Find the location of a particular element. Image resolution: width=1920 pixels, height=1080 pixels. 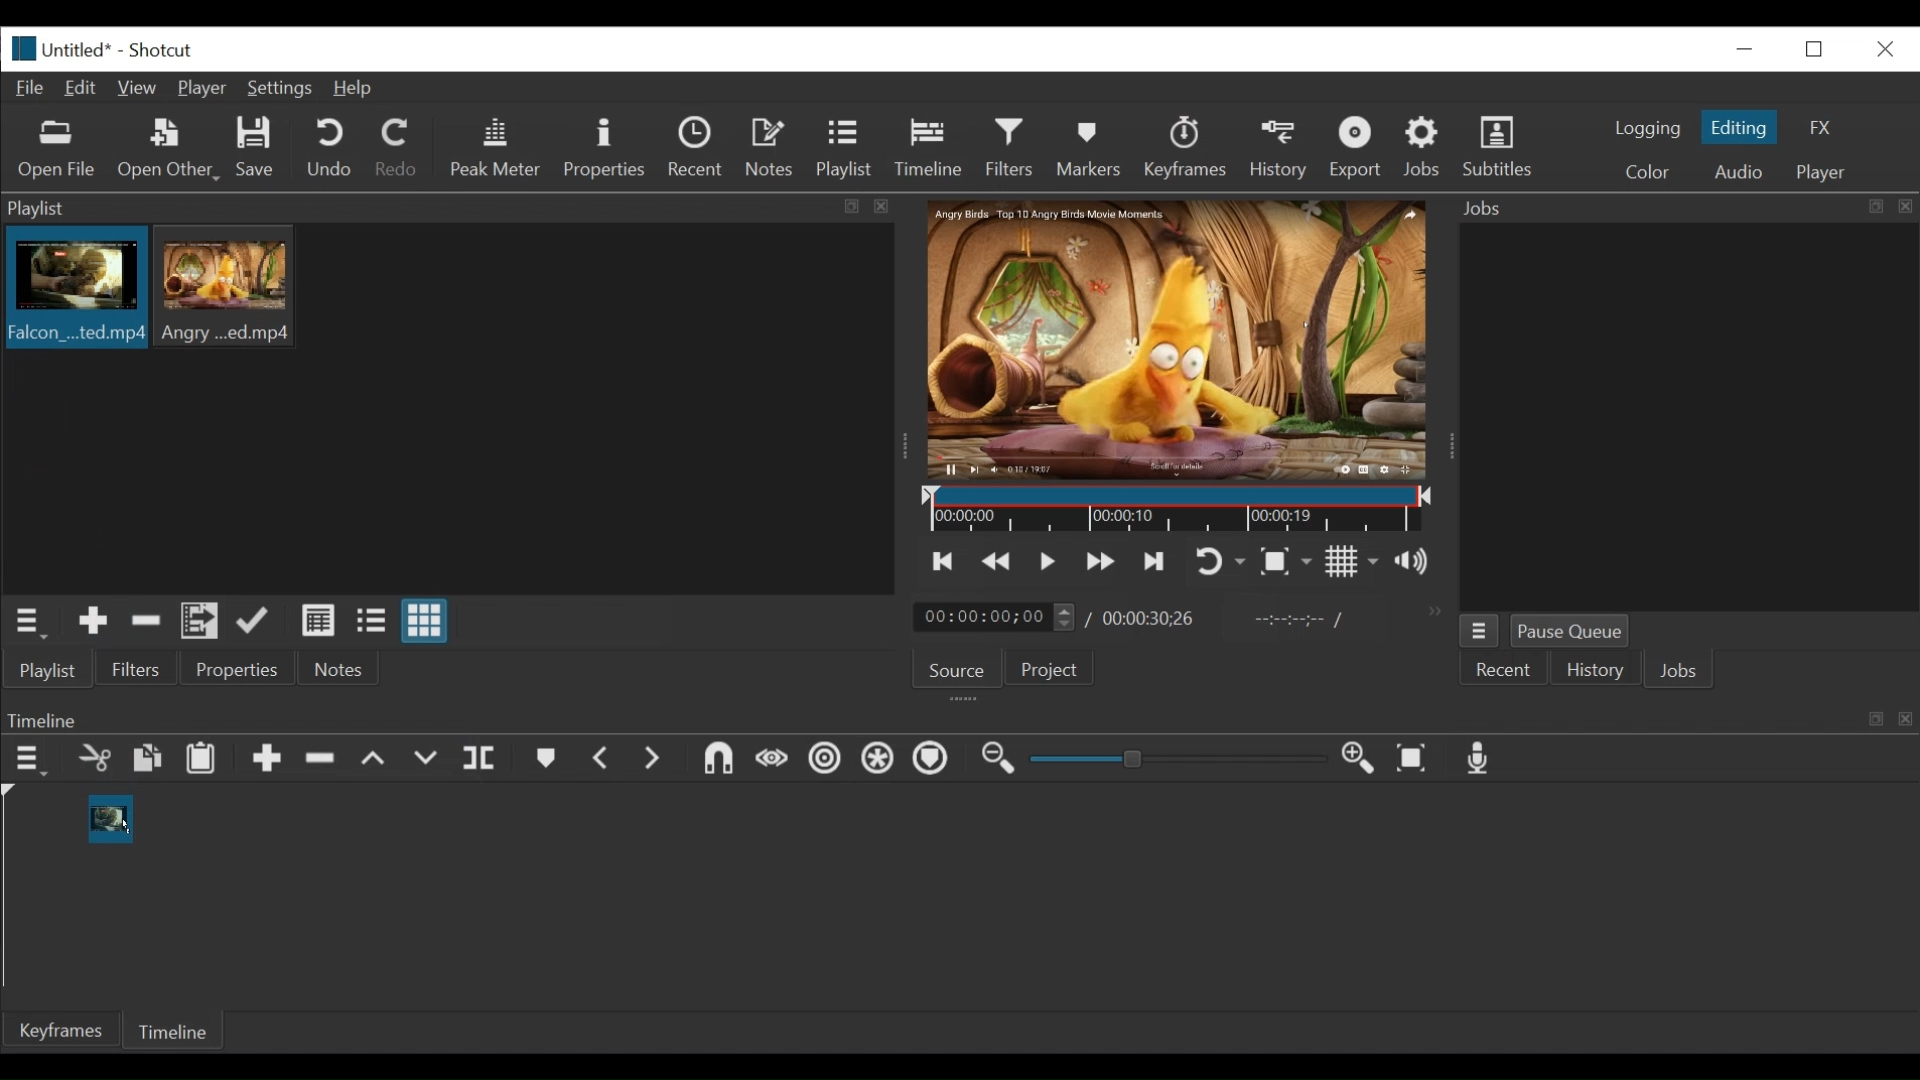

Project is located at coordinates (1046, 672).